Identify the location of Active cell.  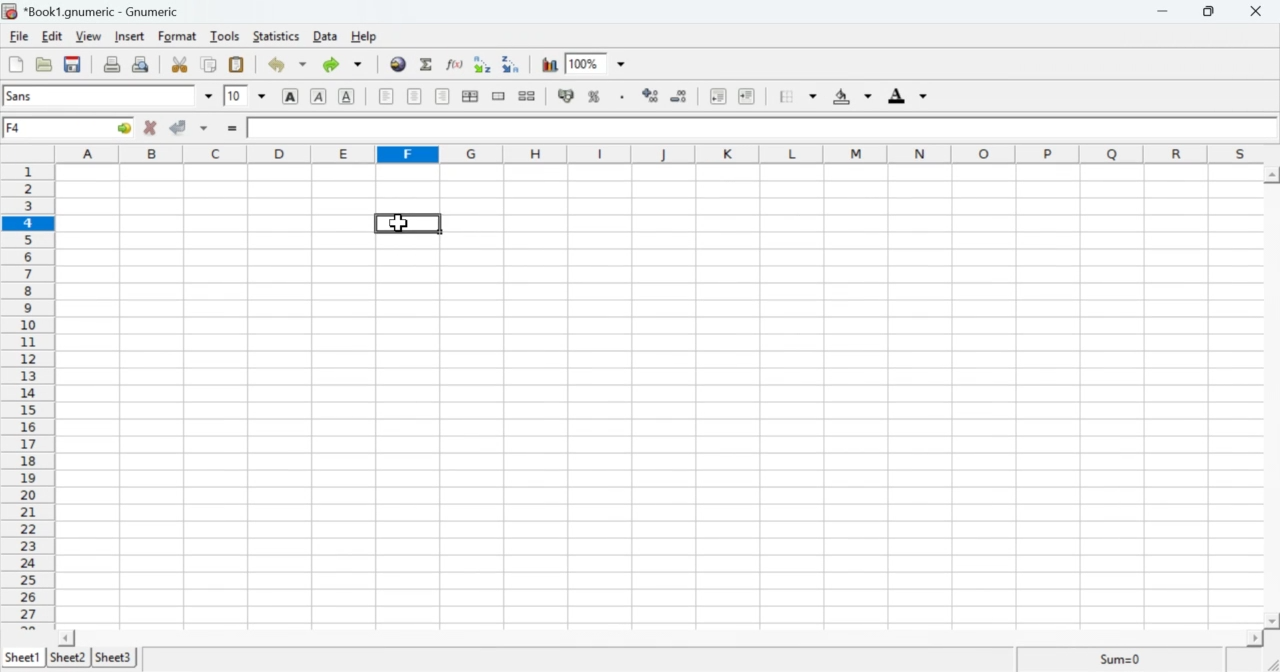
(71, 129).